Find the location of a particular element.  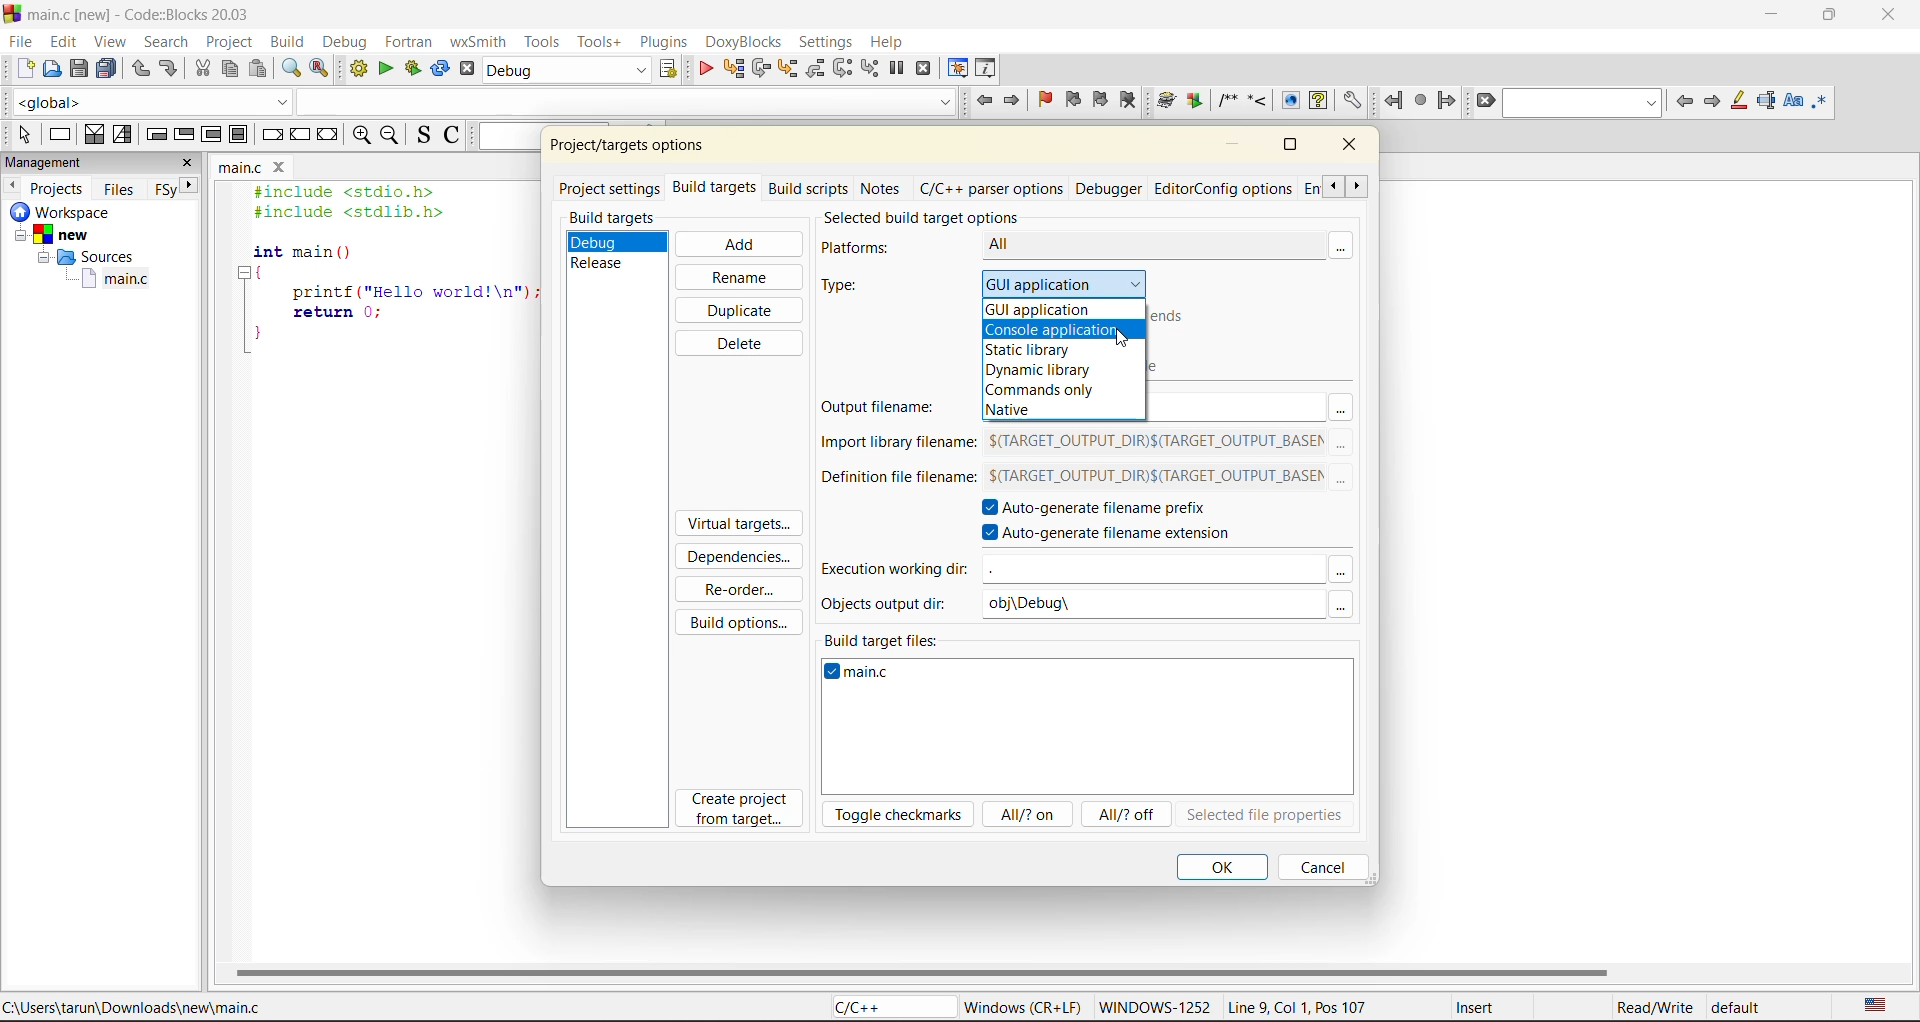

build targets is located at coordinates (717, 191).